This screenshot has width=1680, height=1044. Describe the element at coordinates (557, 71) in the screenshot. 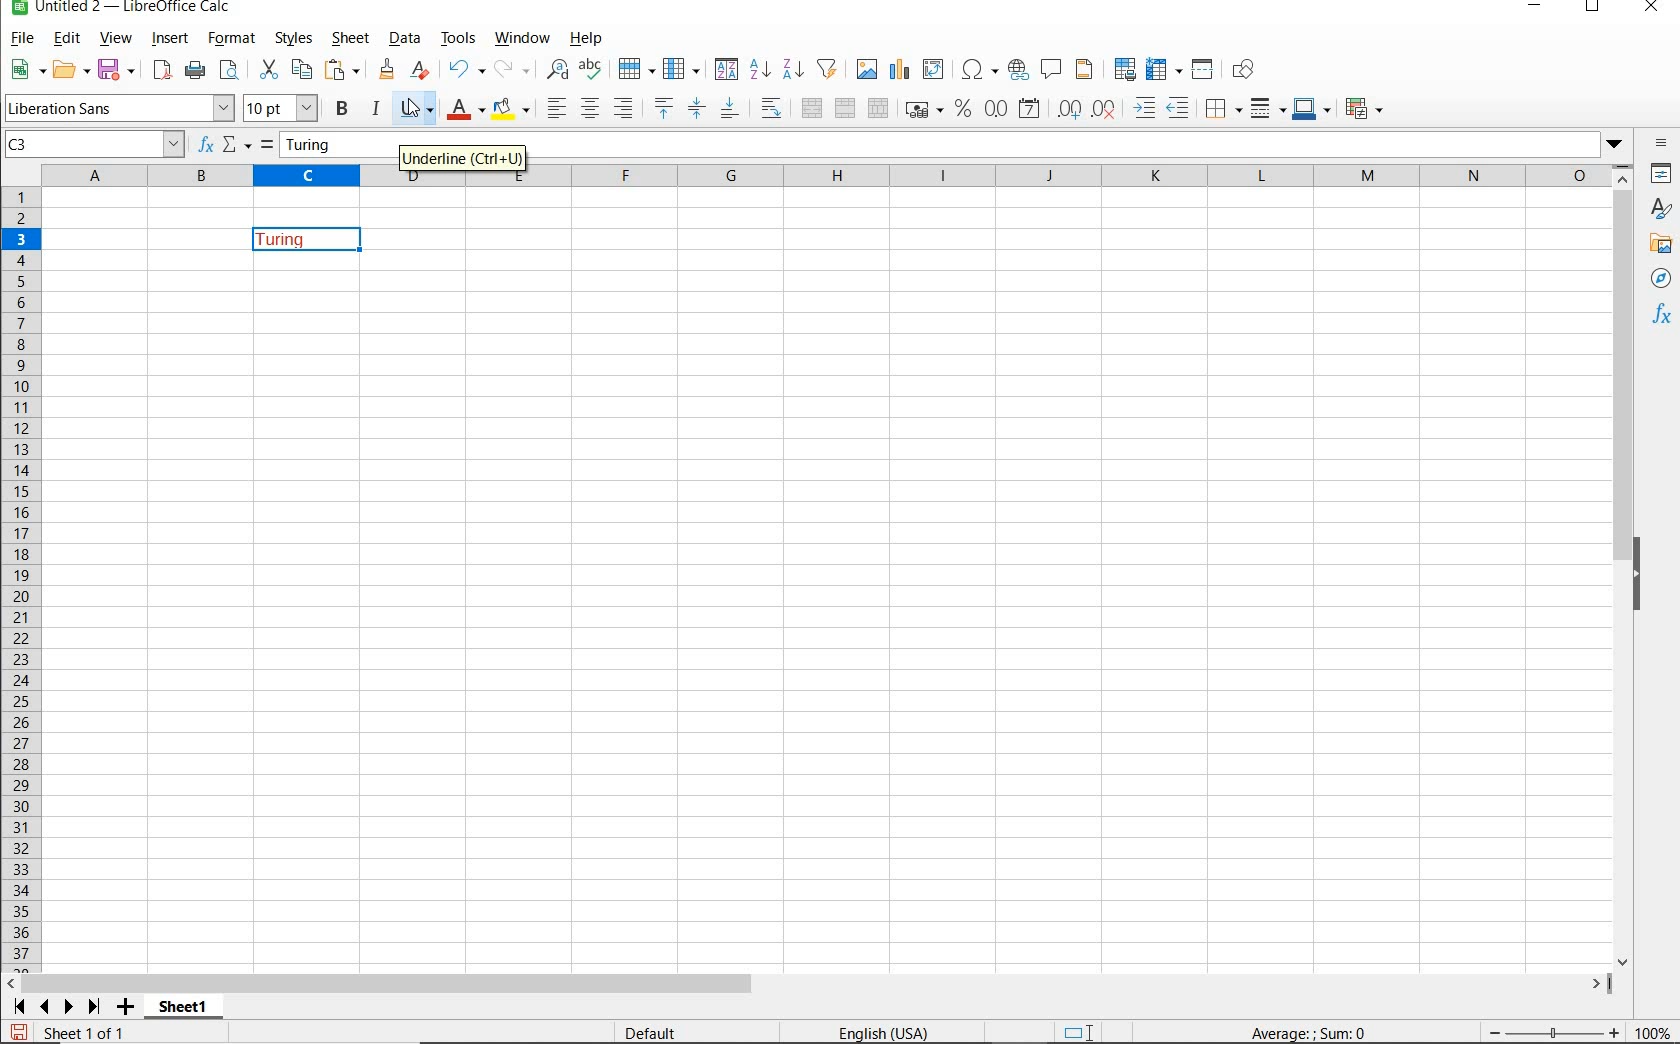

I see `FIND AND REPLACE` at that location.